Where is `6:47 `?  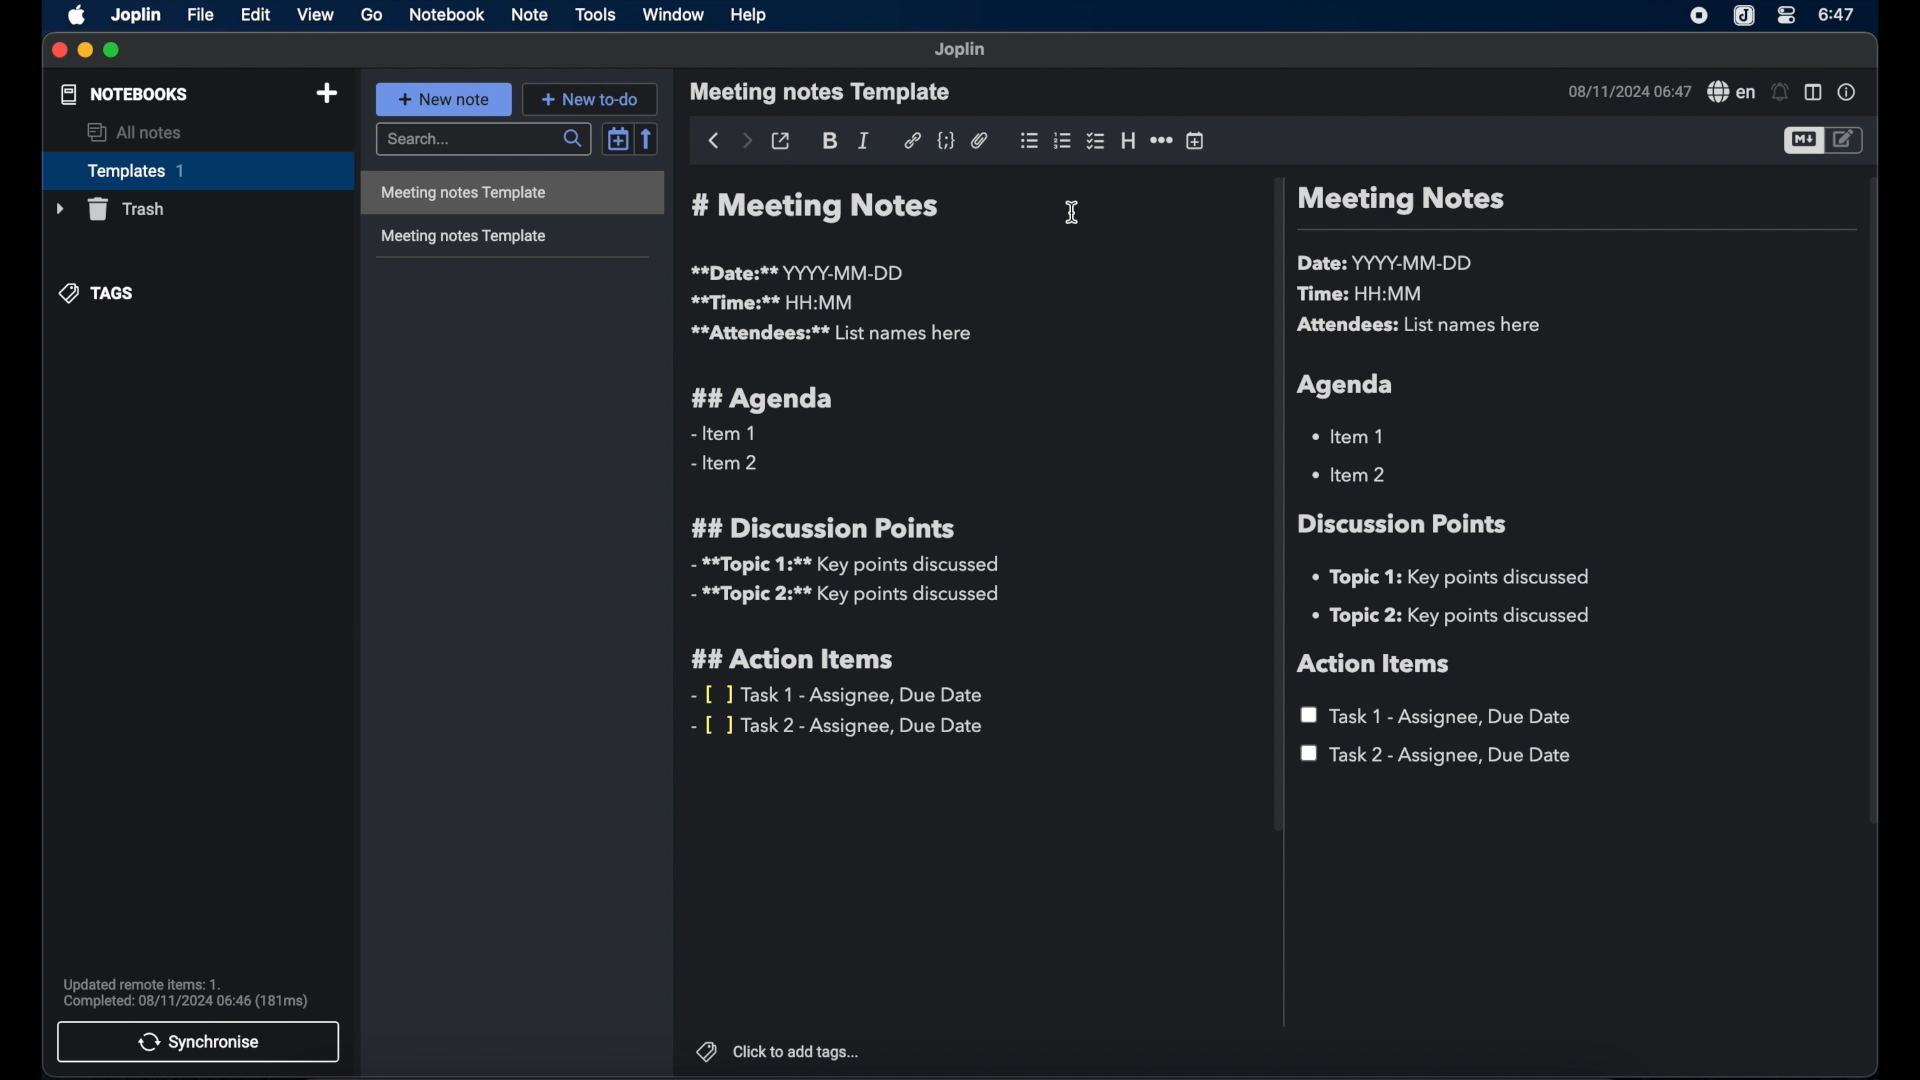 6:47  is located at coordinates (1836, 15).